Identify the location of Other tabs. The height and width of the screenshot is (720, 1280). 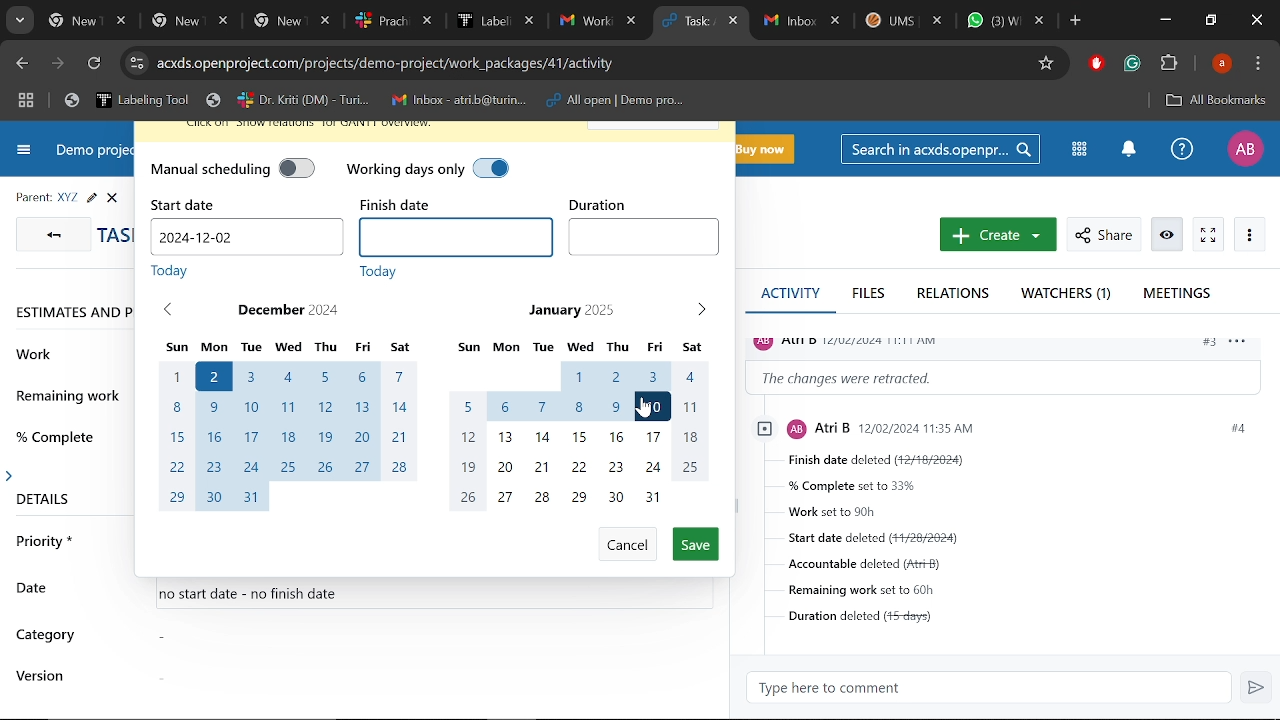
(905, 23).